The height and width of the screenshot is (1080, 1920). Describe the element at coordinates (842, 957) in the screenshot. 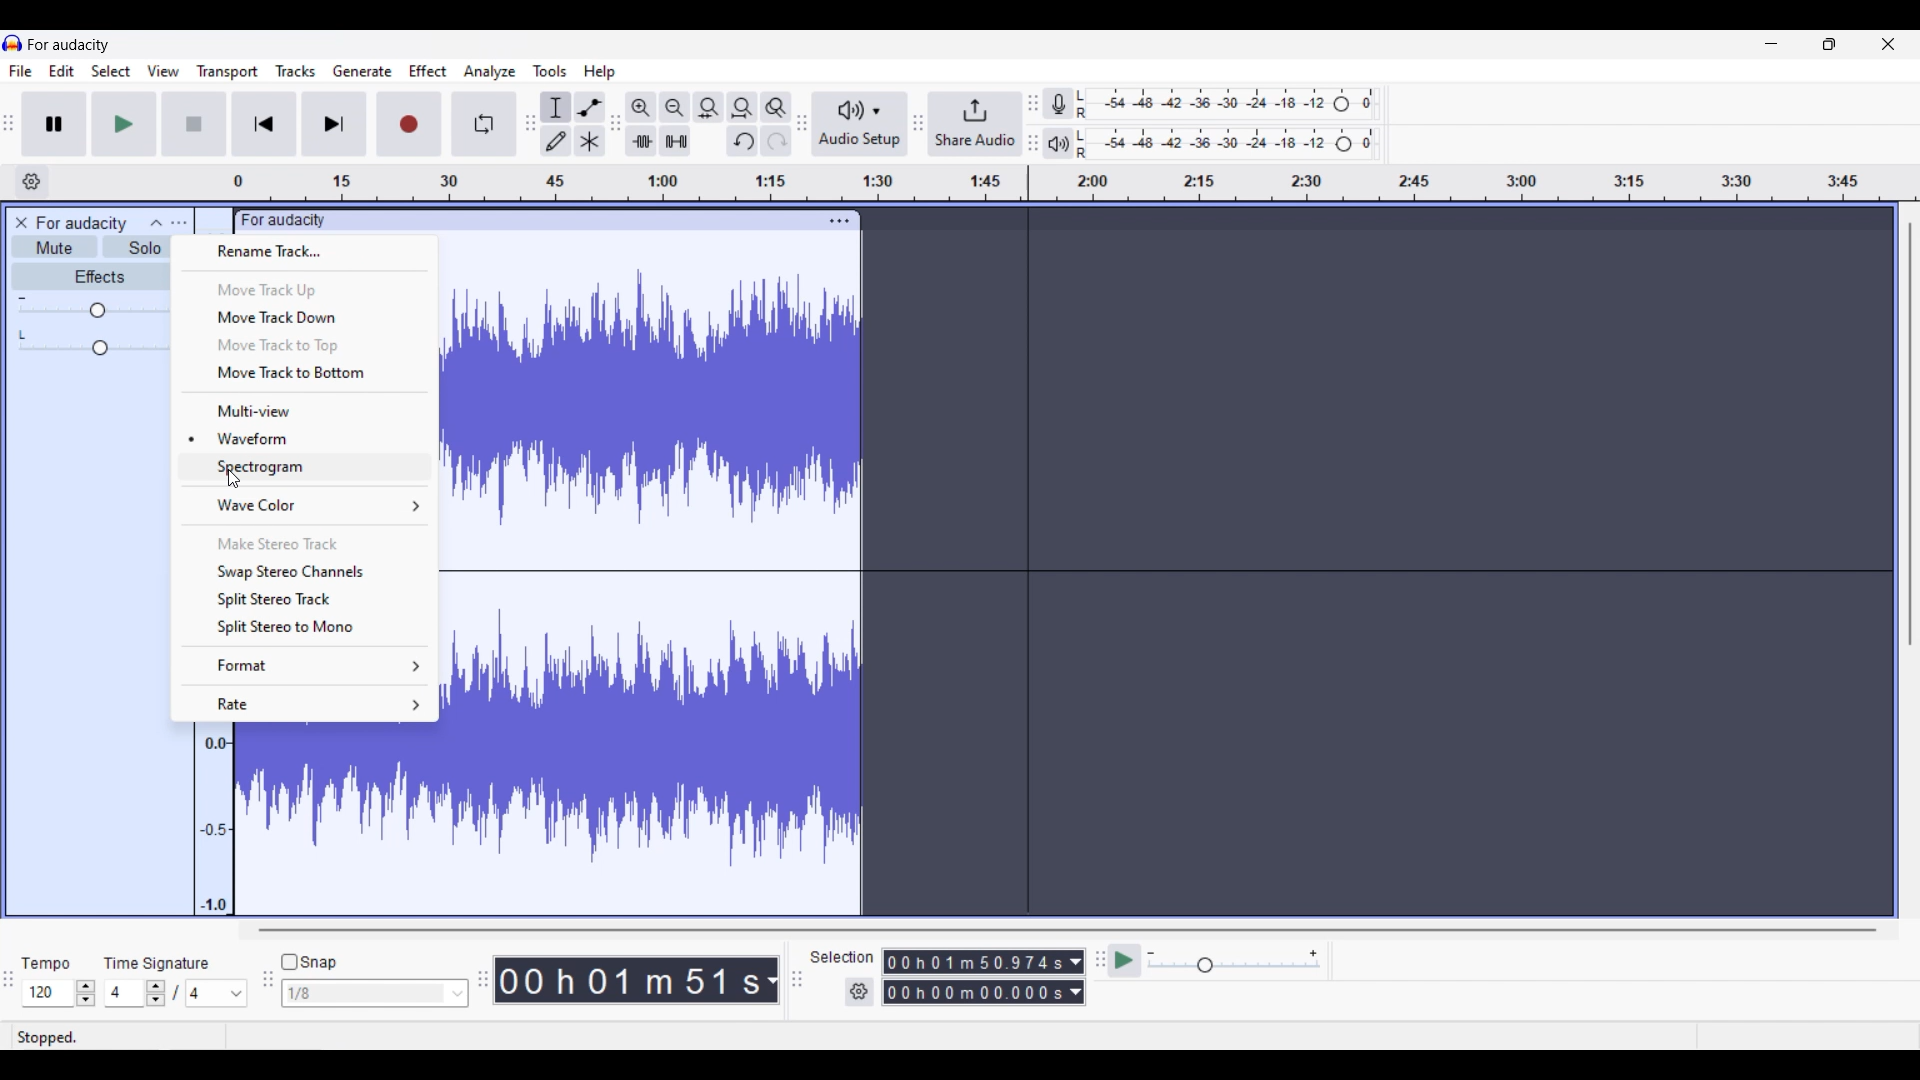

I see `Indicates selection duration settings` at that location.